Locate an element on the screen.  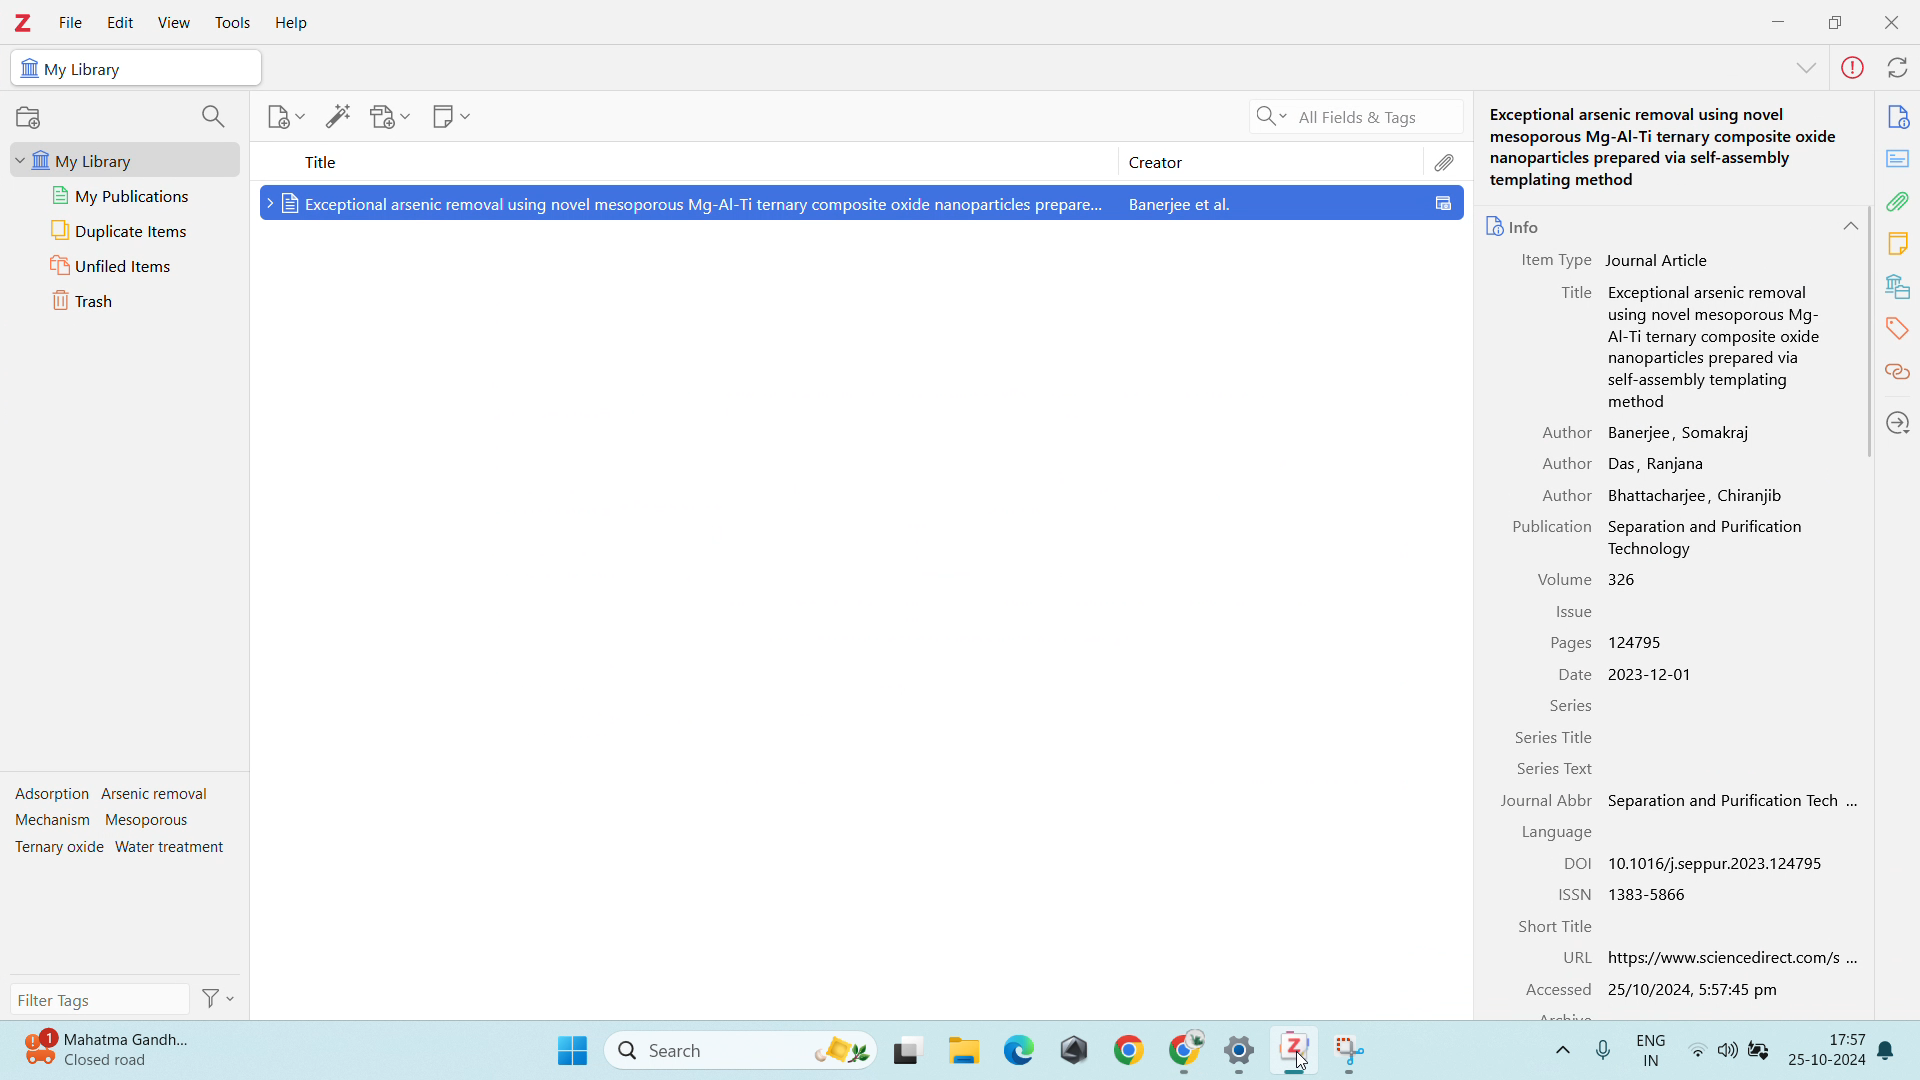
imported reference is located at coordinates (861, 202).